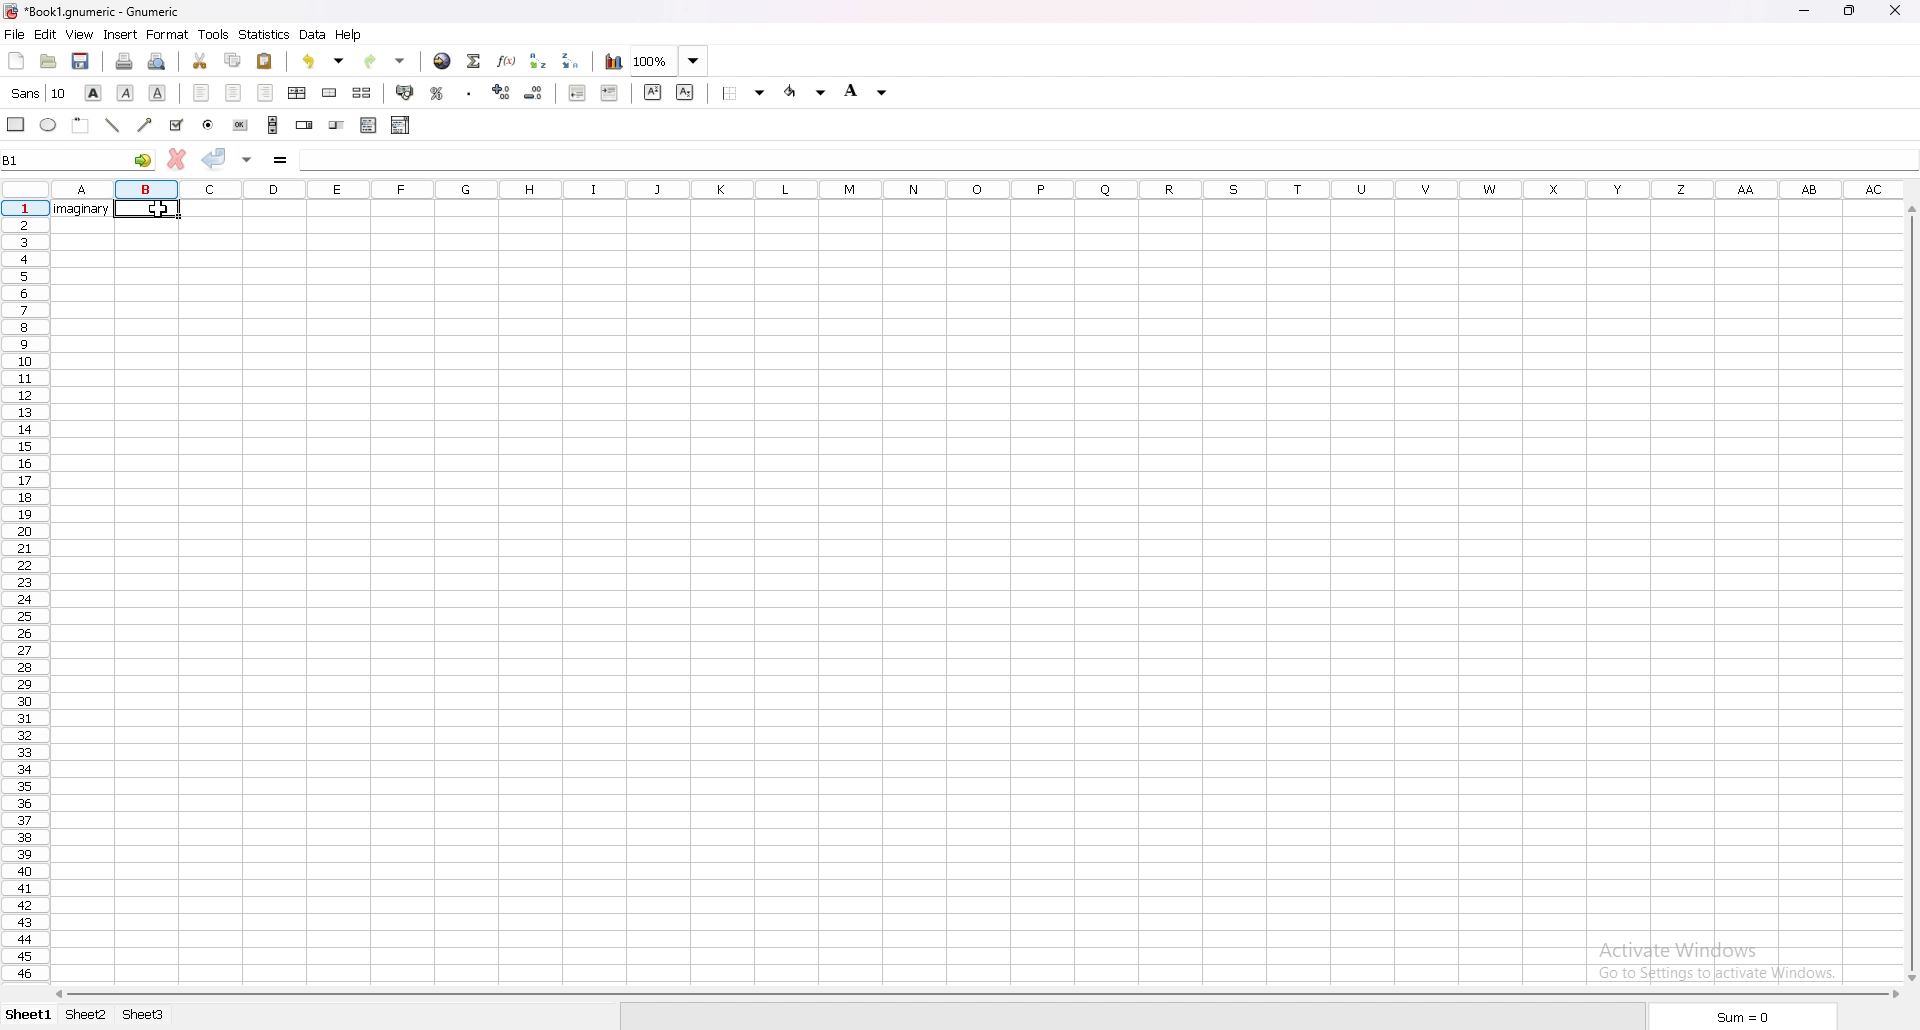 Image resolution: width=1920 pixels, height=1030 pixels. What do you see at coordinates (1107, 157) in the screenshot?
I see `cell input` at bounding box center [1107, 157].